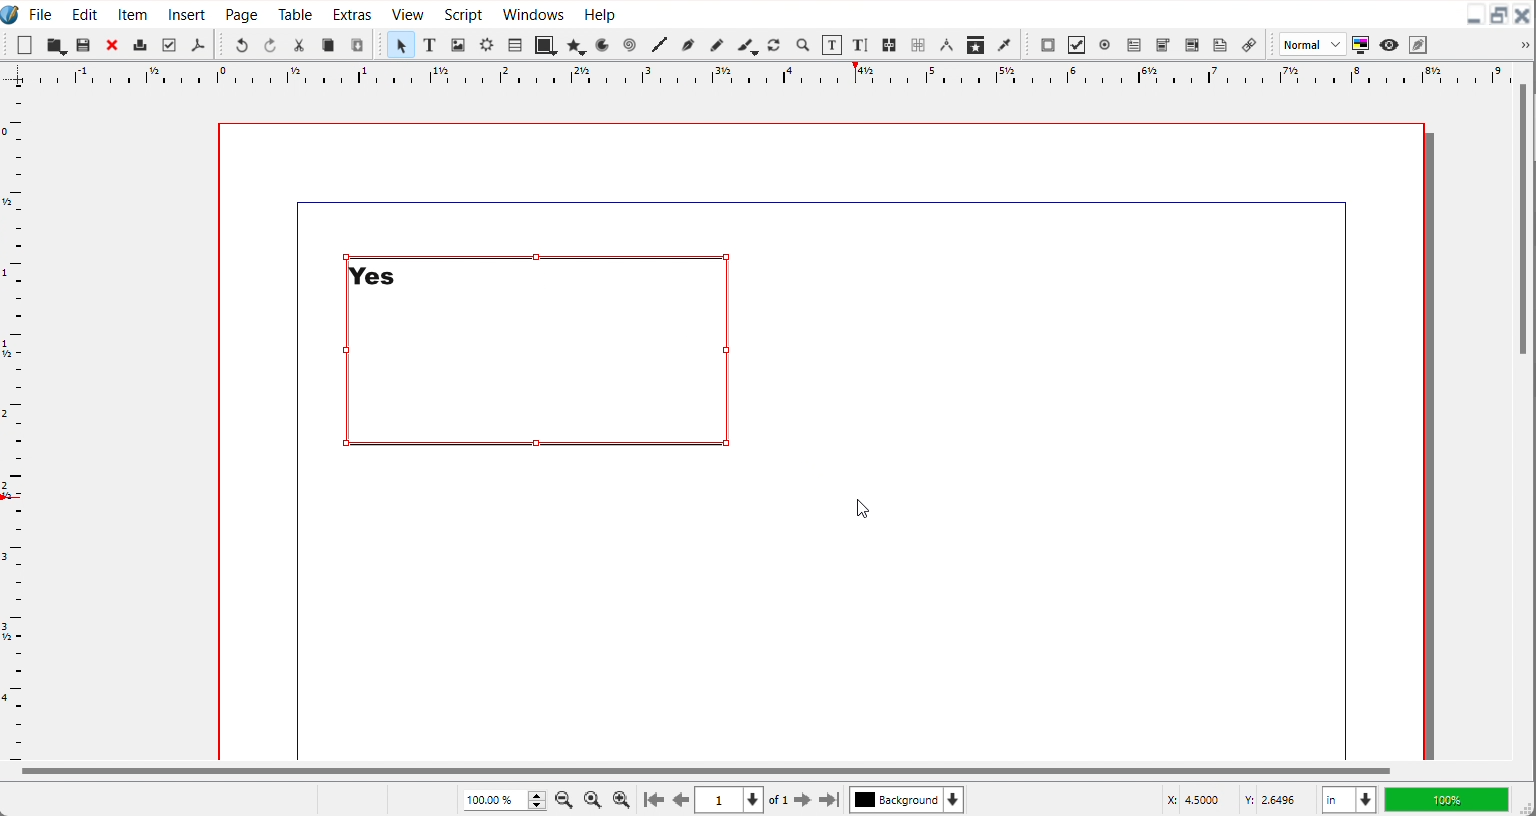 The width and height of the screenshot is (1536, 816). Describe the element at coordinates (533, 12) in the screenshot. I see `Windows` at that location.